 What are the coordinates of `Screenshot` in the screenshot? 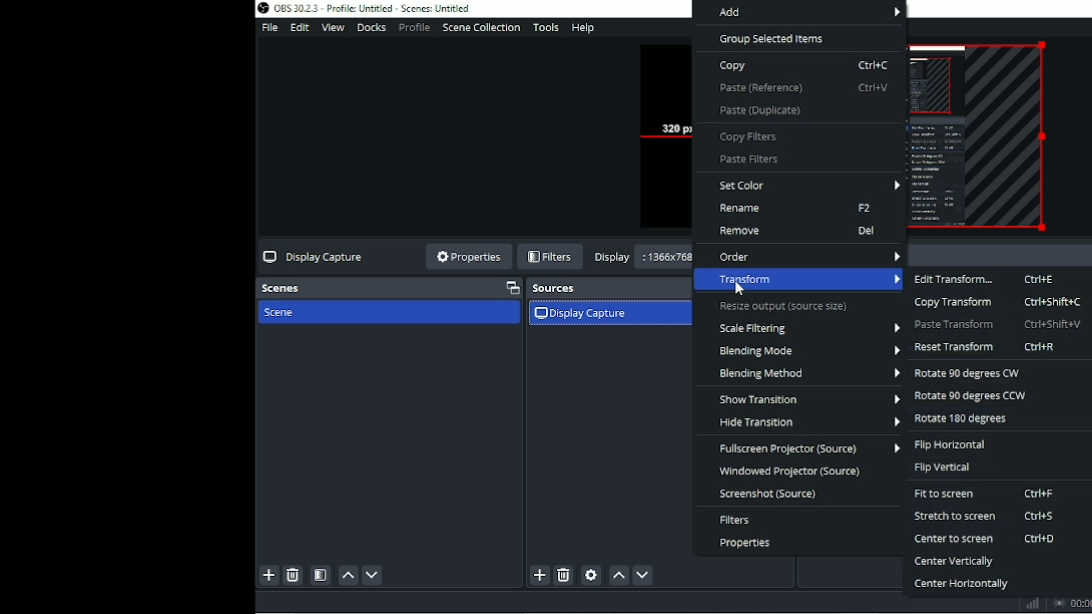 It's located at (767, 495).